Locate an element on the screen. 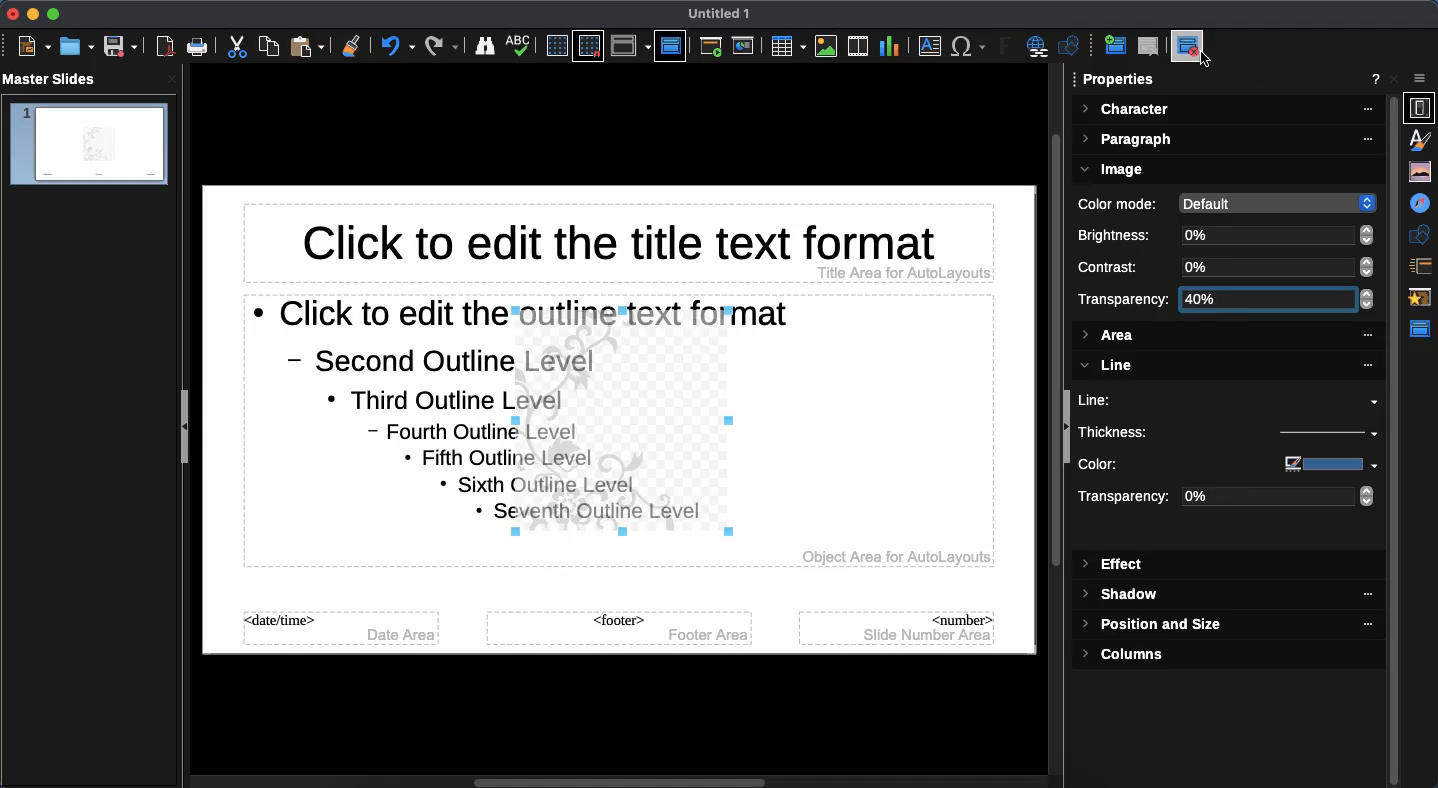 Image resolution: width=1438 pixels, height=788 pixels. Copy is located at coordinates (269, 46).